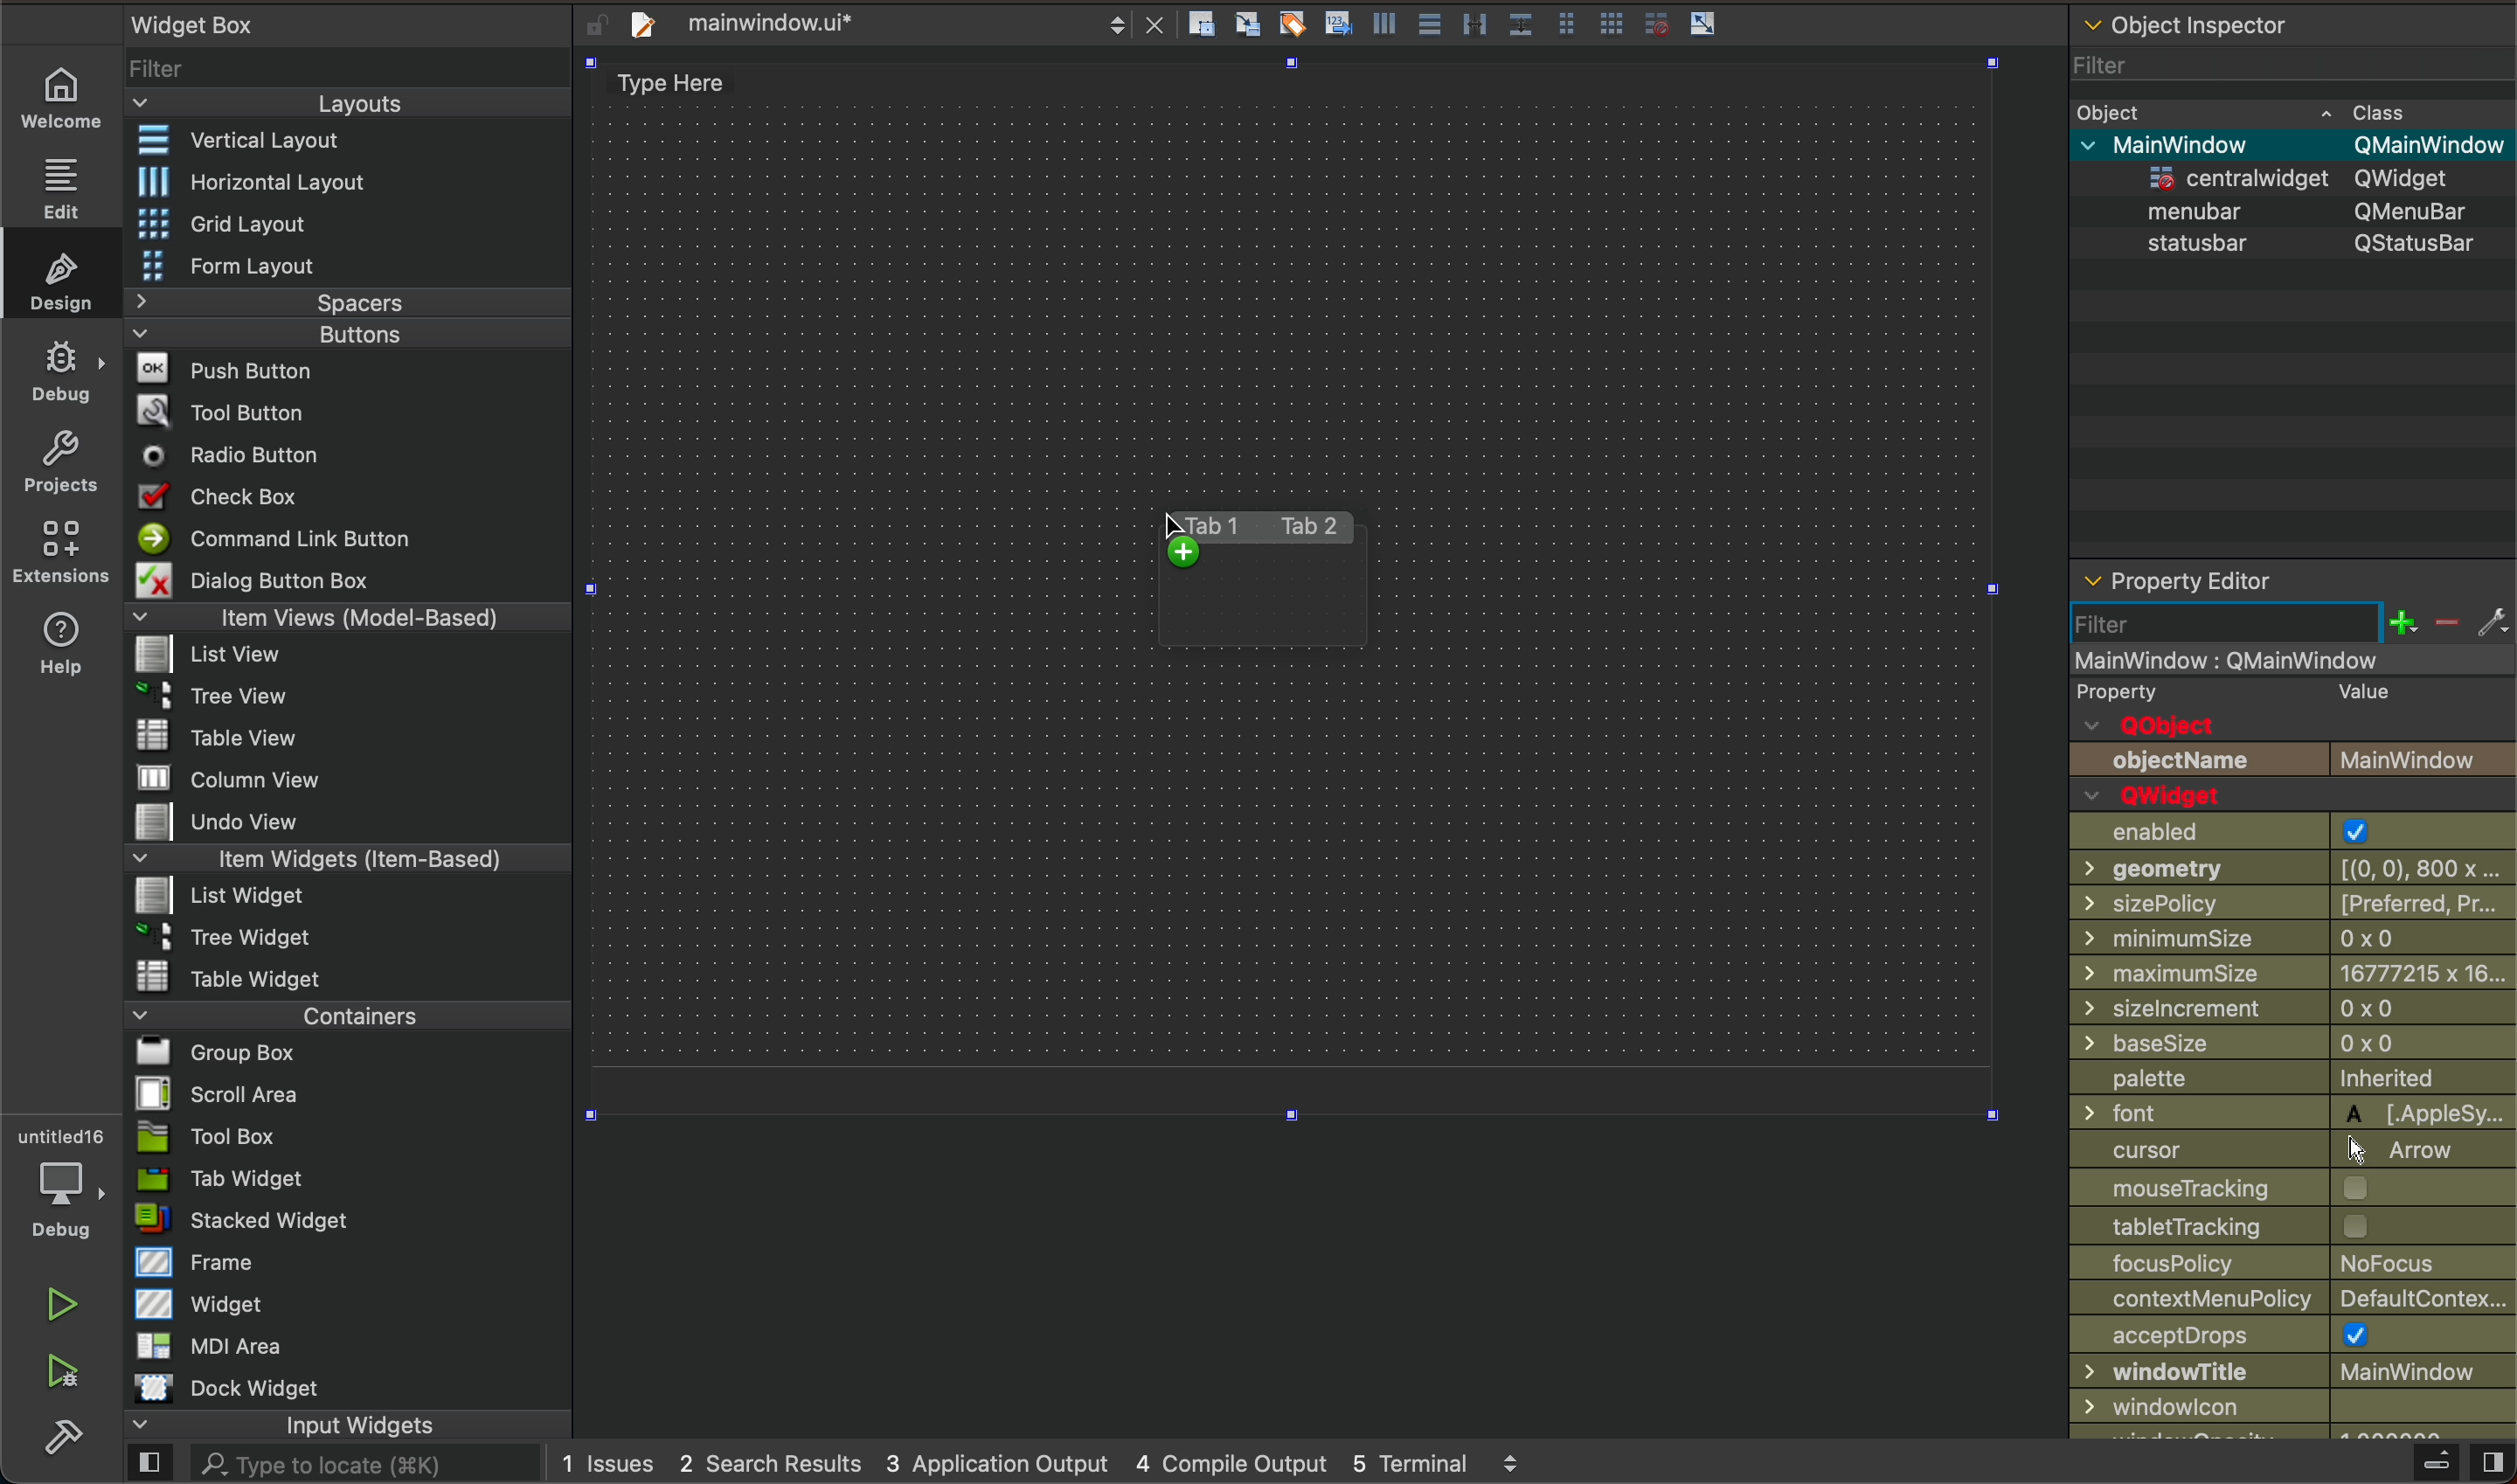  Describe the element at coordinates (273, 537) in the screenshot. I see ` Command Link Button` at that location.